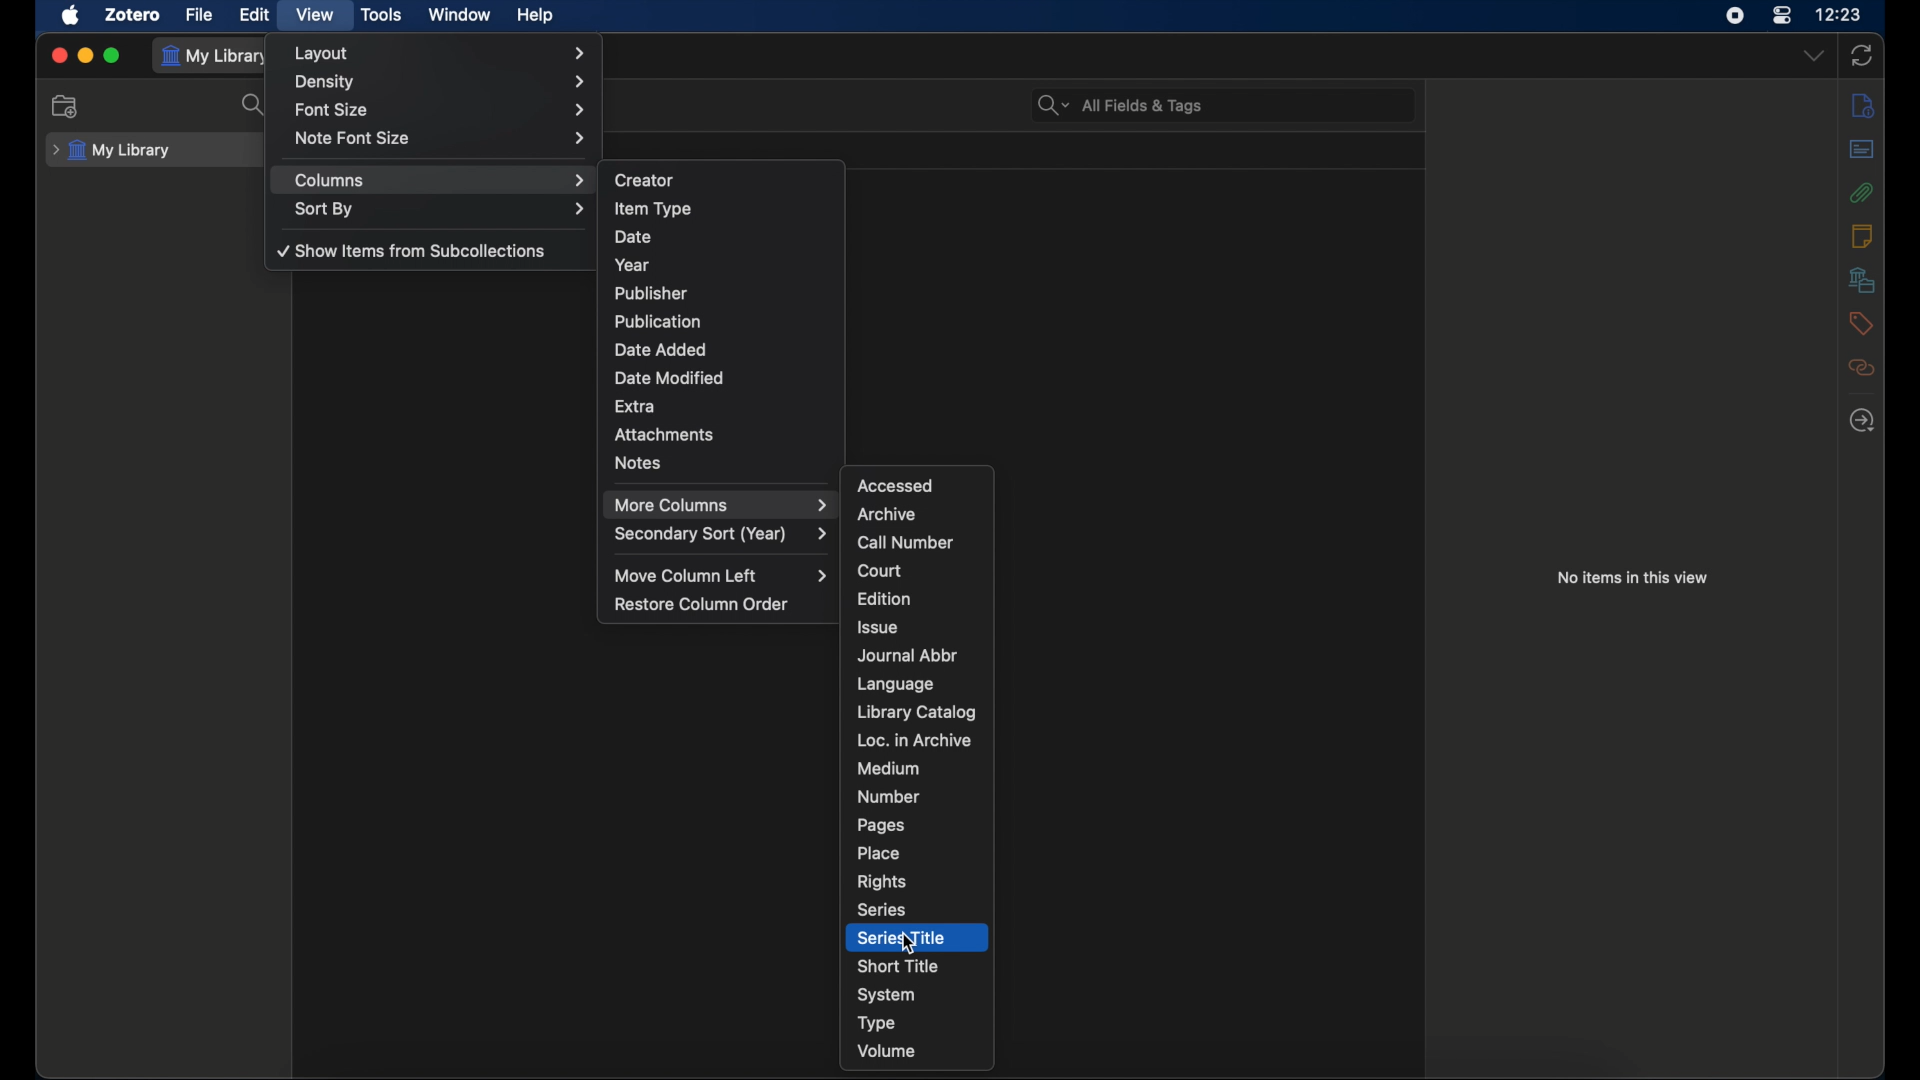 This screenshot has width=1920, height=1080. What do you see at coordinates (722, 505) in the screenshot?
I see `more columns` at bounding box center [722, 505].